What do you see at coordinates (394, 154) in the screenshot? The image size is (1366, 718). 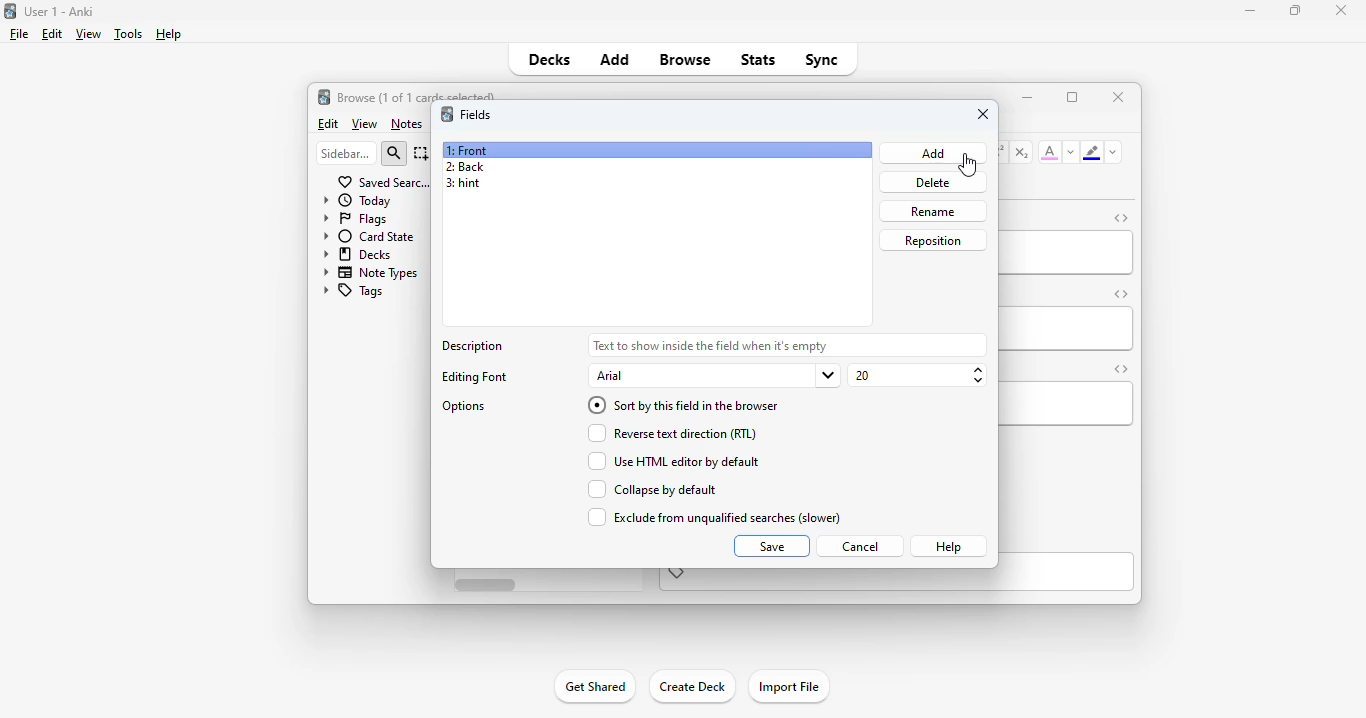 I see `search` at bounding box center [394, 154].